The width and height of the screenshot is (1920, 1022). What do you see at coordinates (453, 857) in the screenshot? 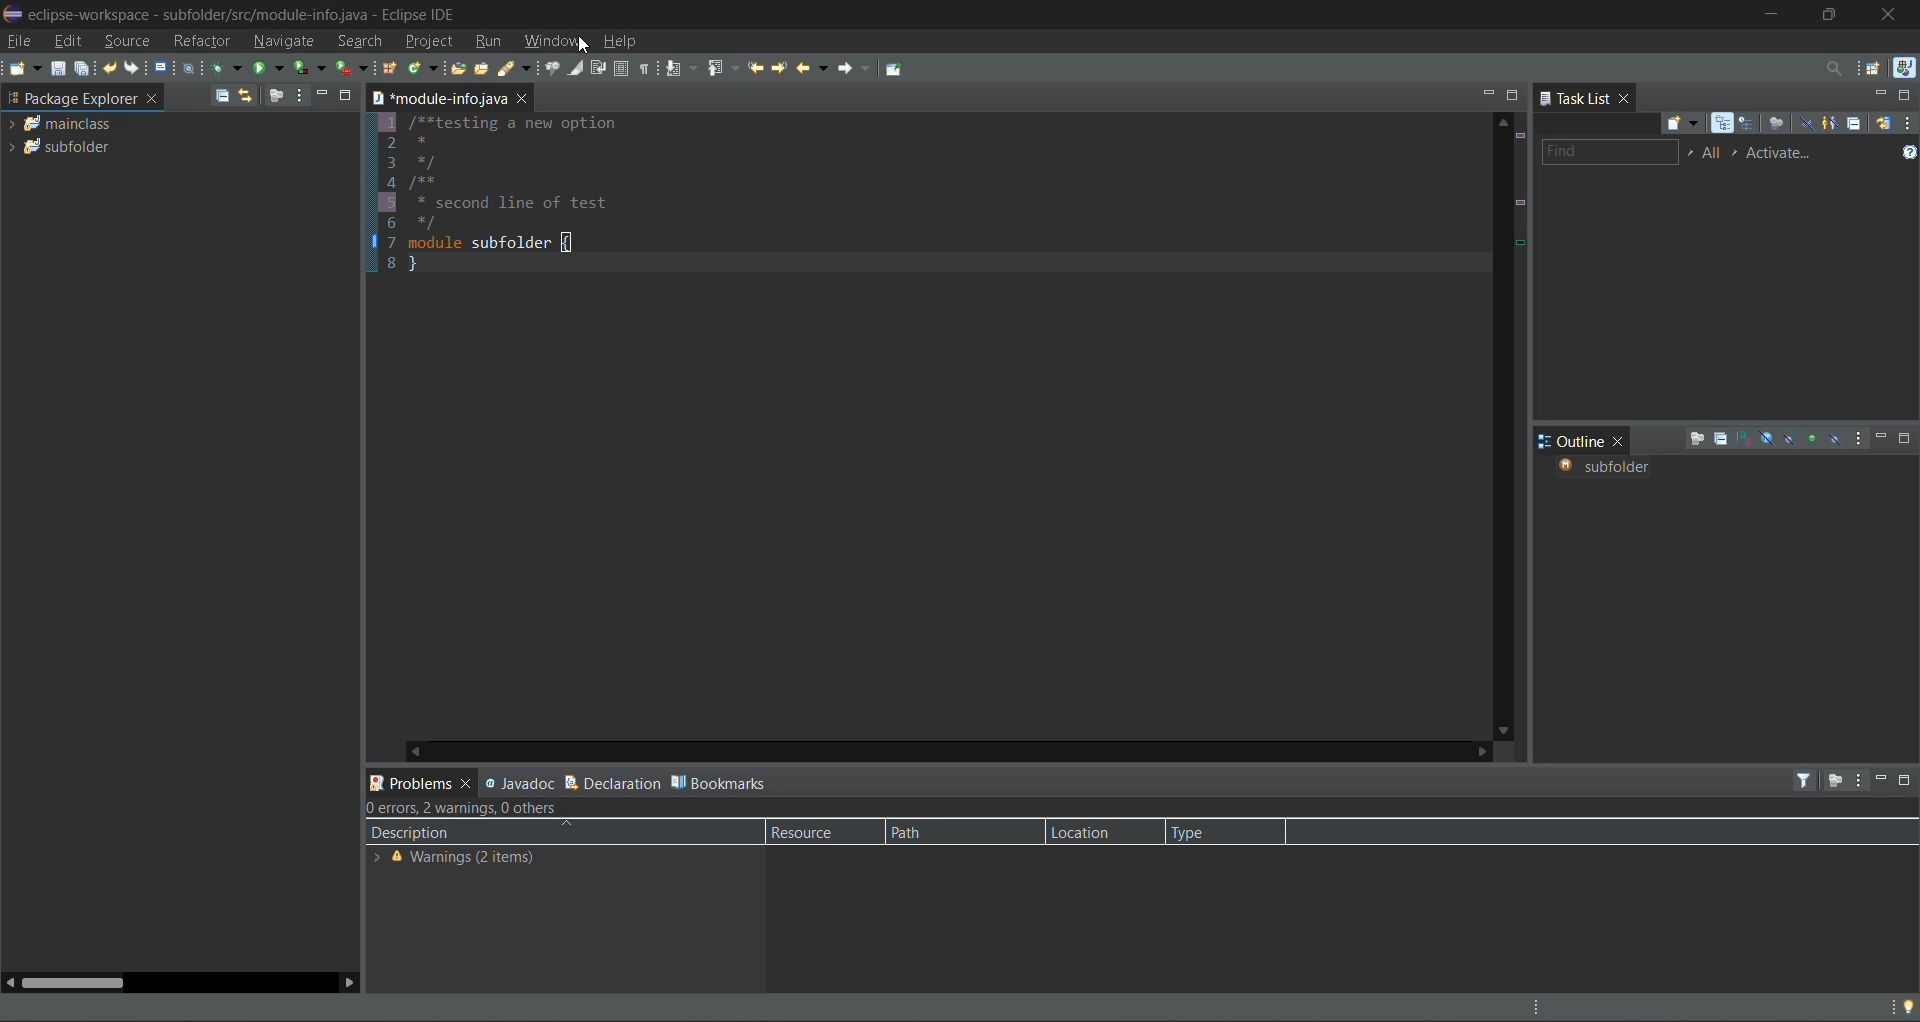
I see `information` at bounding box center [453, 857].